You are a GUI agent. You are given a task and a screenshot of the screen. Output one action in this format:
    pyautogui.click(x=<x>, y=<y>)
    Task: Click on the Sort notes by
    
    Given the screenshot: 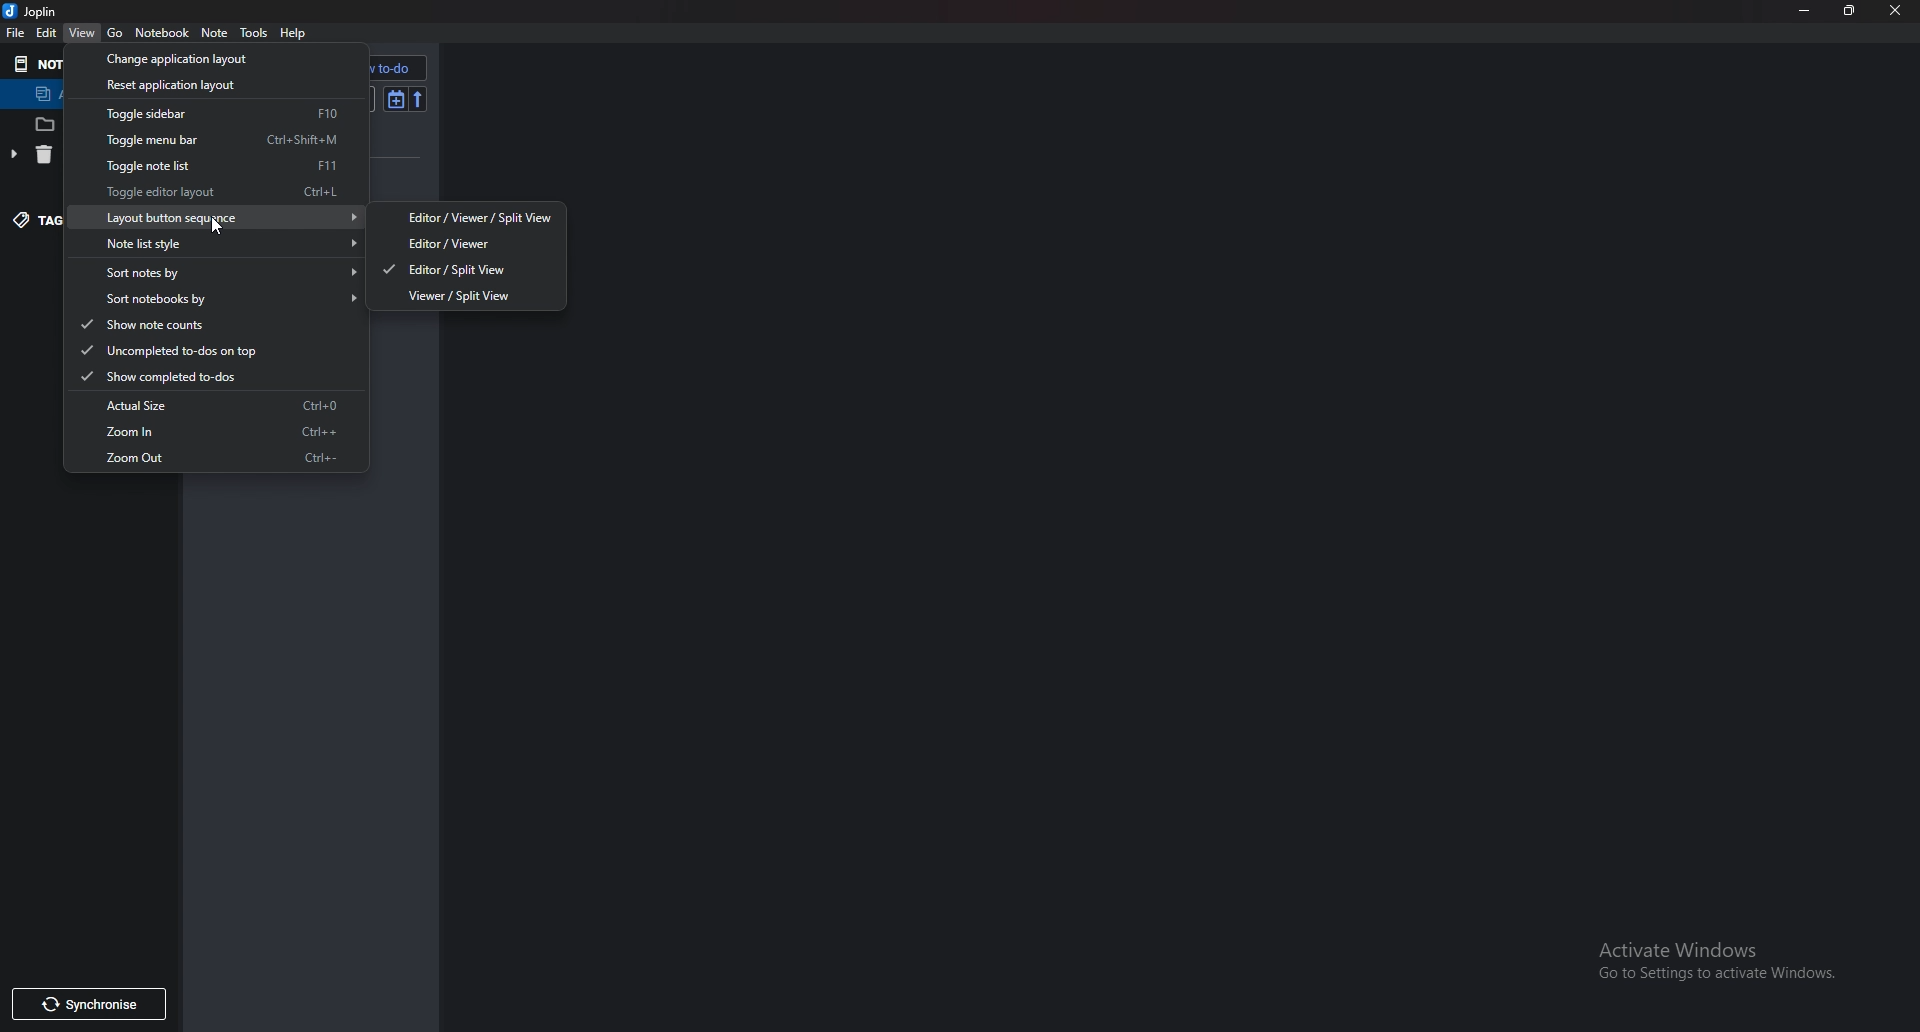 What is the action you would take?
    pyautogui.click(x=222, y=272)
    